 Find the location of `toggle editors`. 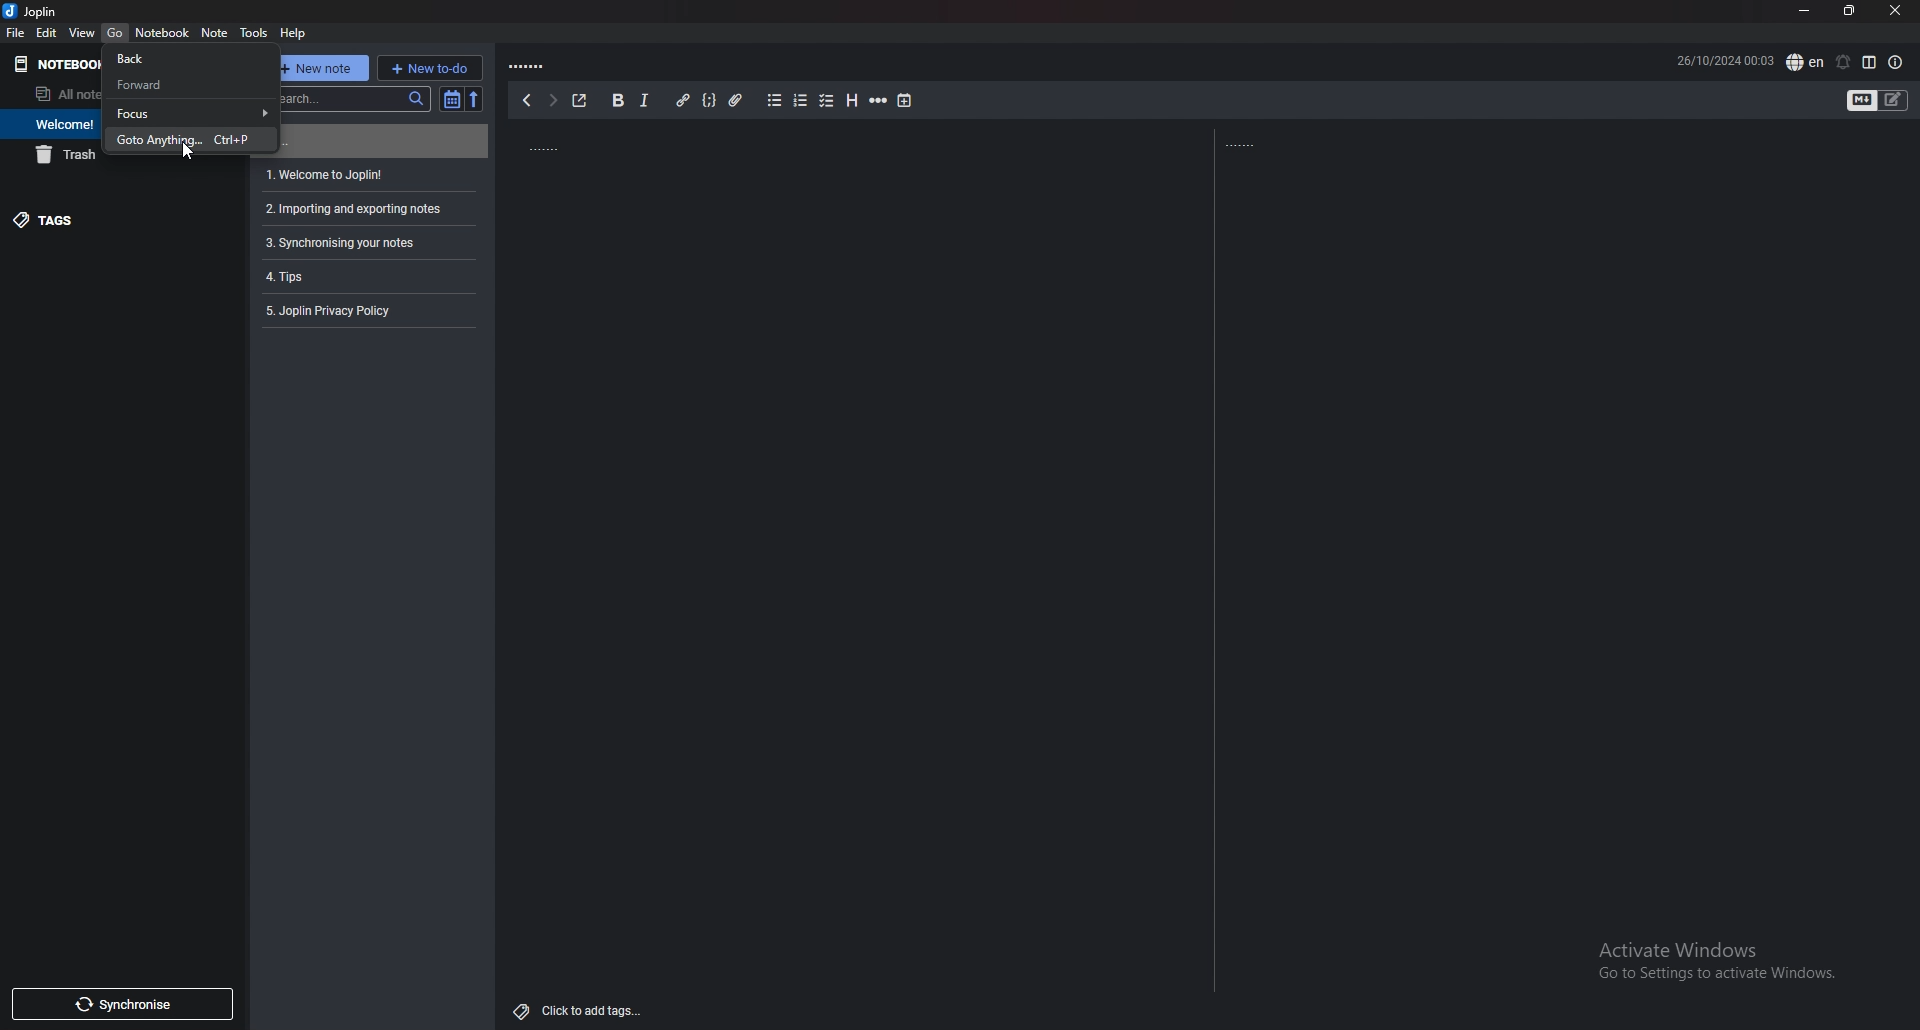

toggle editors is located at coordinates (1894, 101).